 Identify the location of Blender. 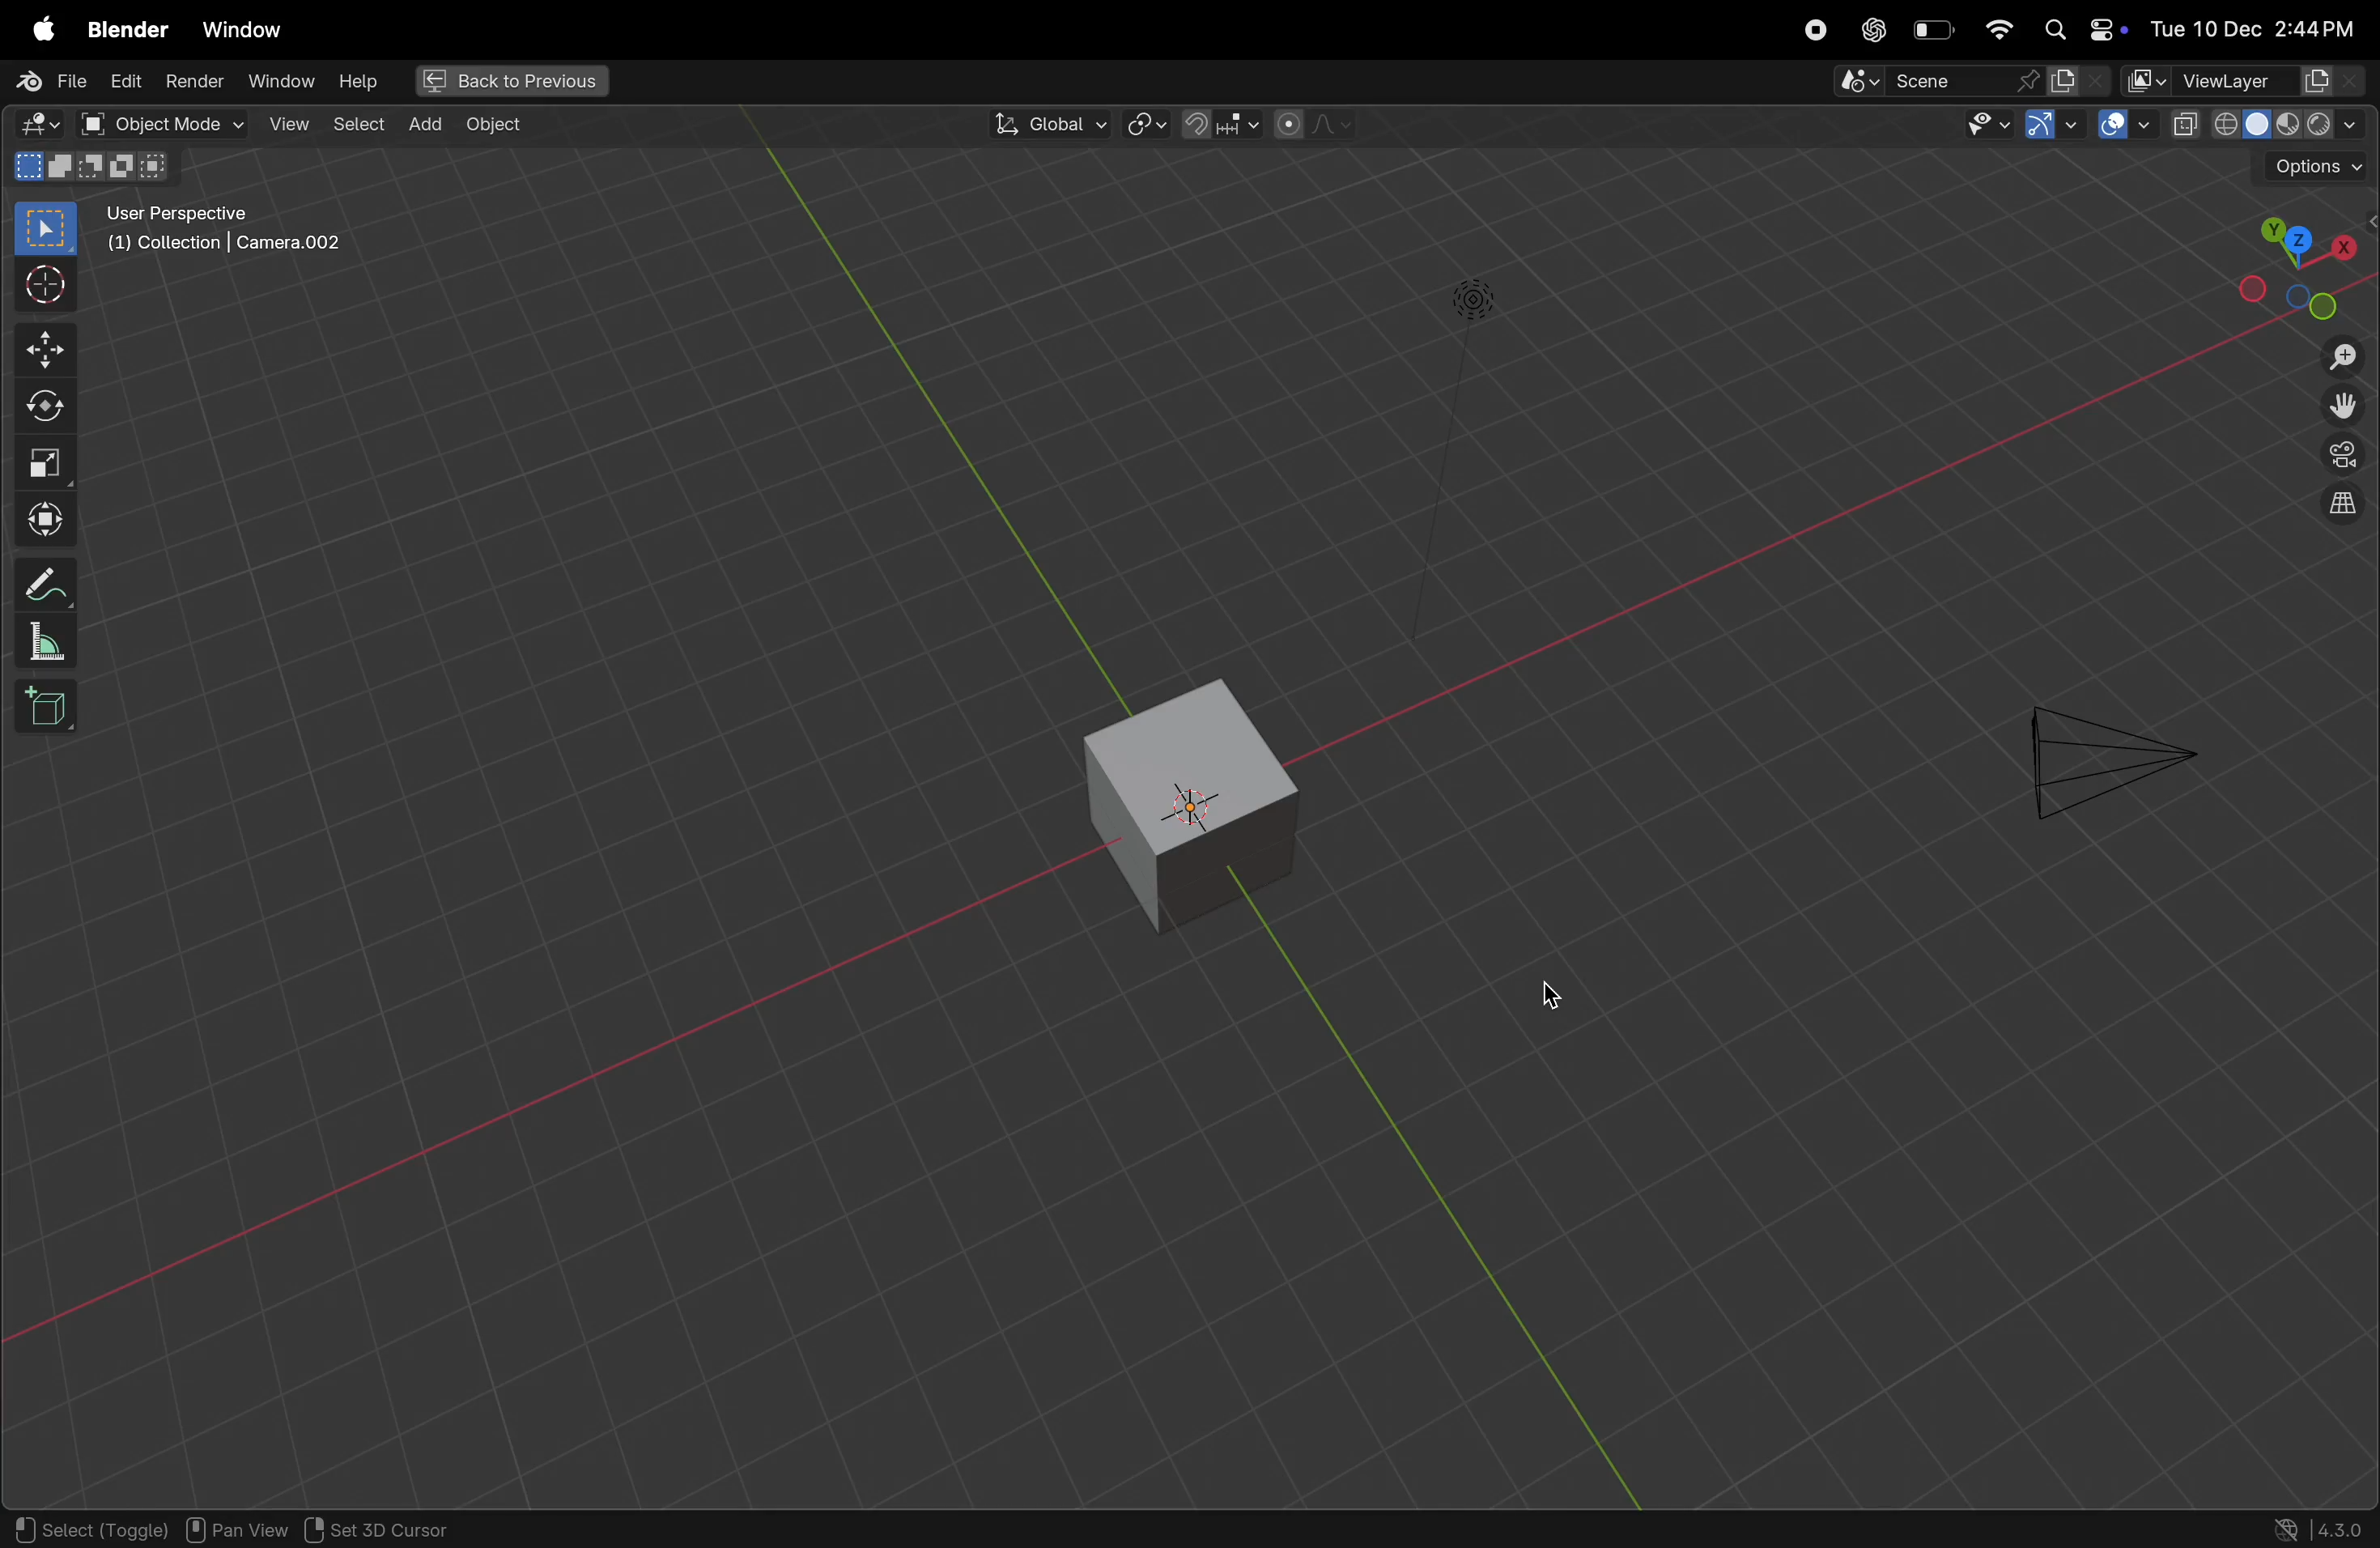
(125, 31).